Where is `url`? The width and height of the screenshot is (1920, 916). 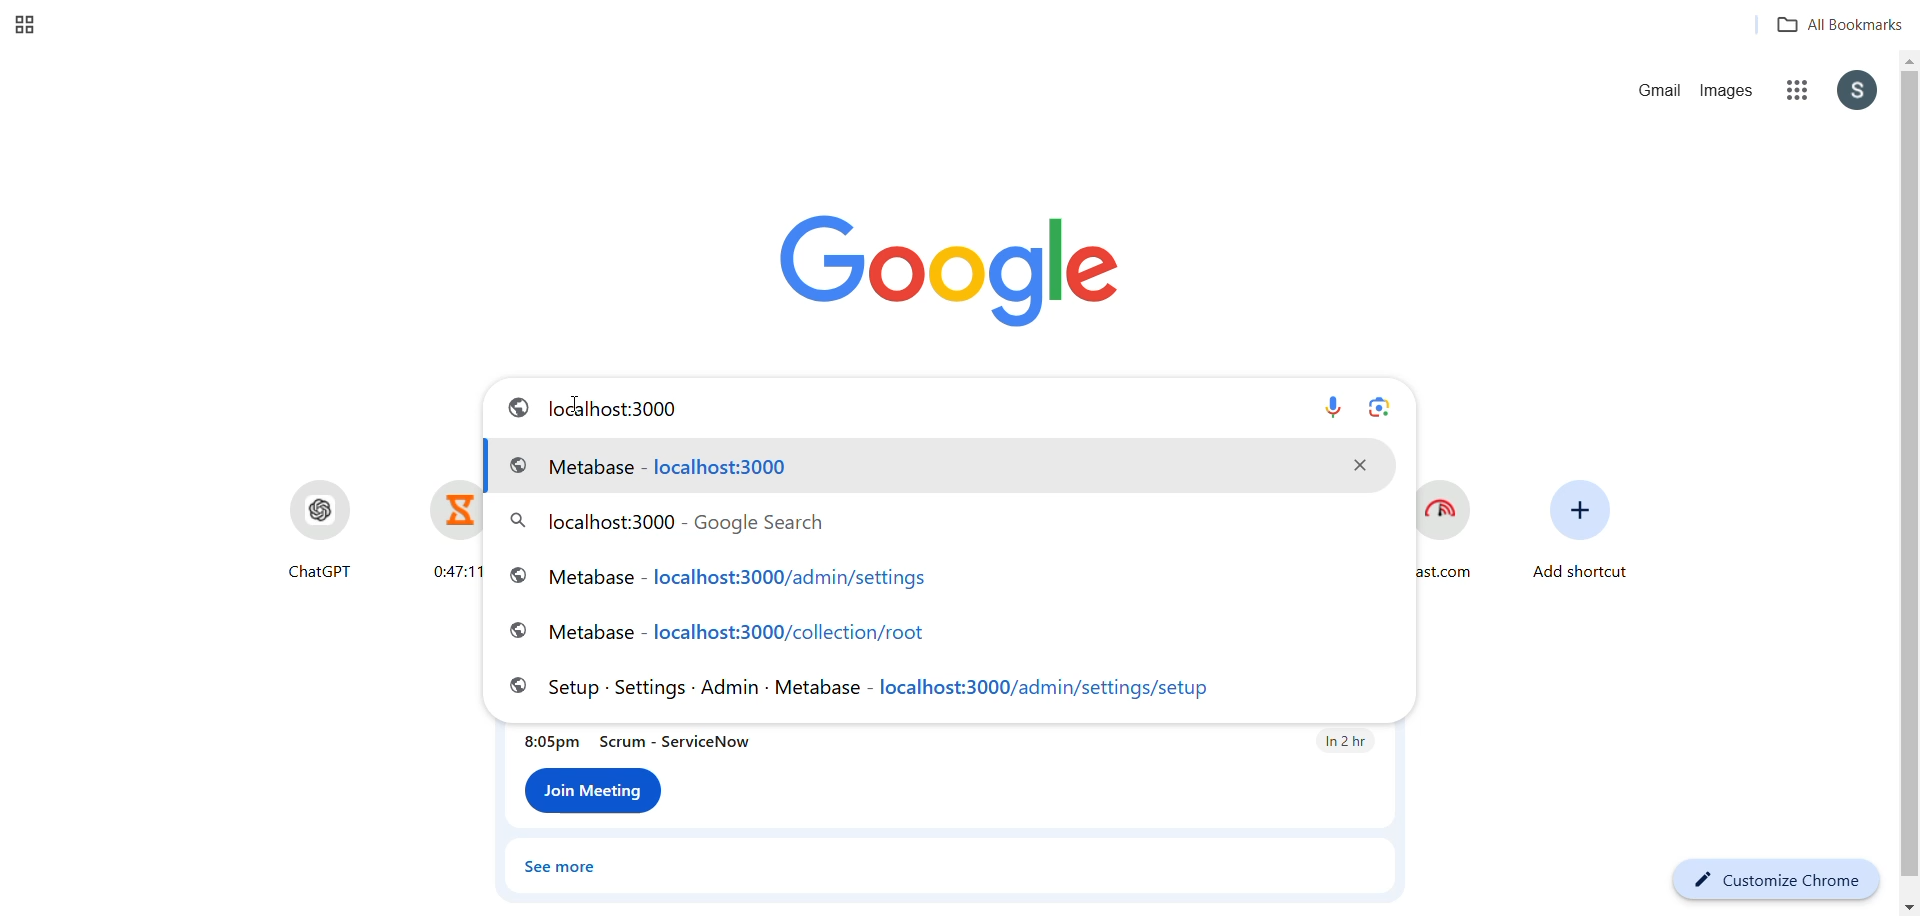
url is located at coordinates (646, 406).